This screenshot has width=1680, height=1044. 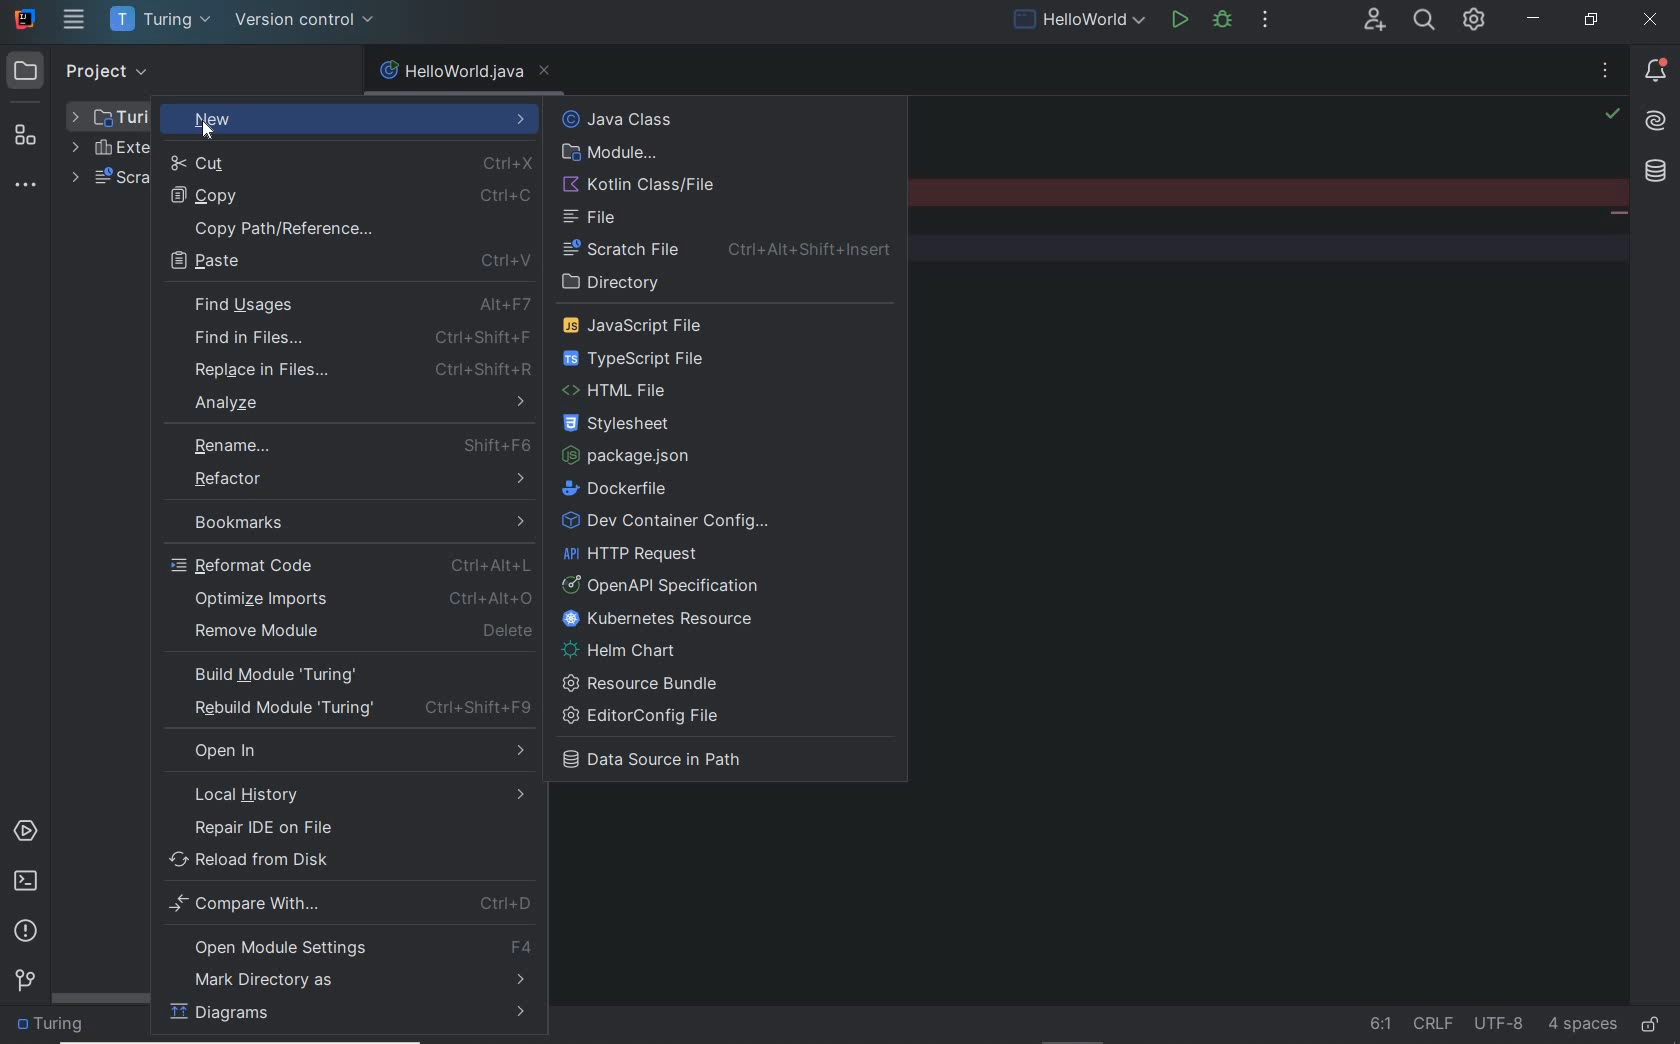 What do you see at coordinates (1656, 122) in the screenshot?
I see `AI Assistant` at bounding box center [1656, 122].